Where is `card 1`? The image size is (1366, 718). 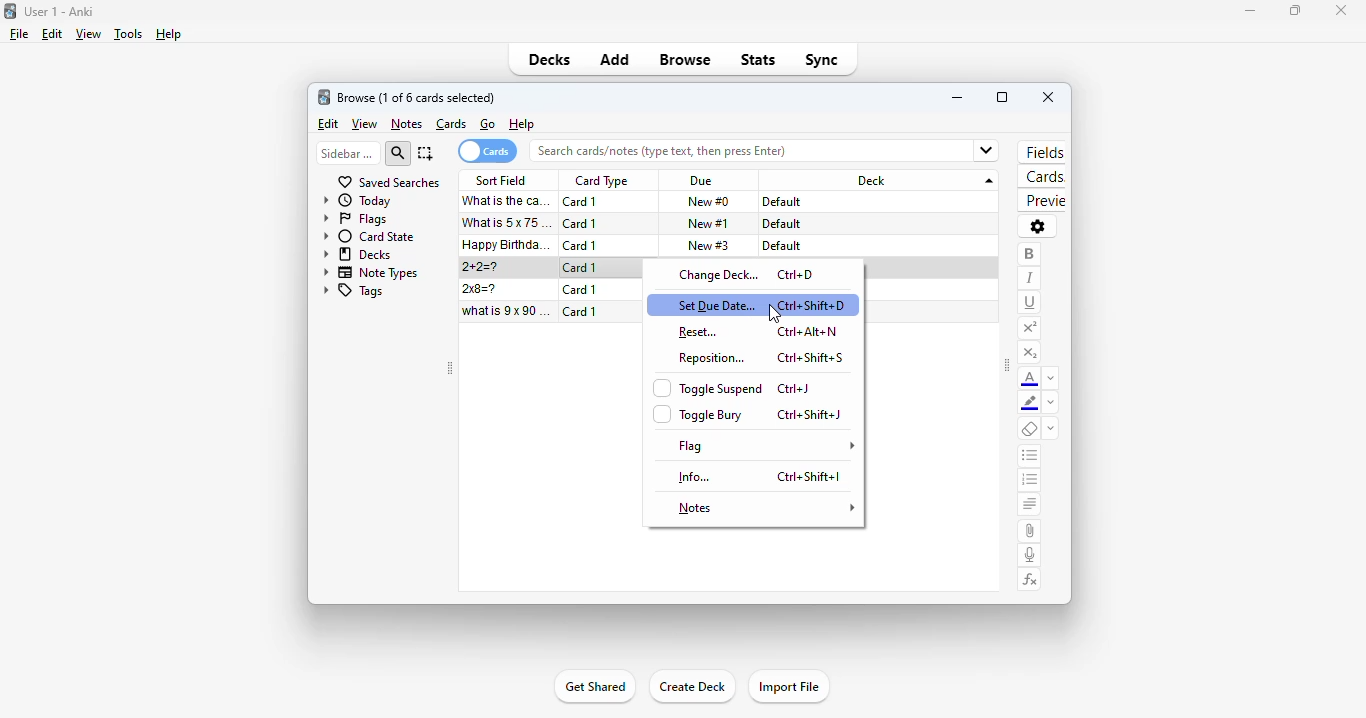
card 1 is located at coordinates (581, 202).